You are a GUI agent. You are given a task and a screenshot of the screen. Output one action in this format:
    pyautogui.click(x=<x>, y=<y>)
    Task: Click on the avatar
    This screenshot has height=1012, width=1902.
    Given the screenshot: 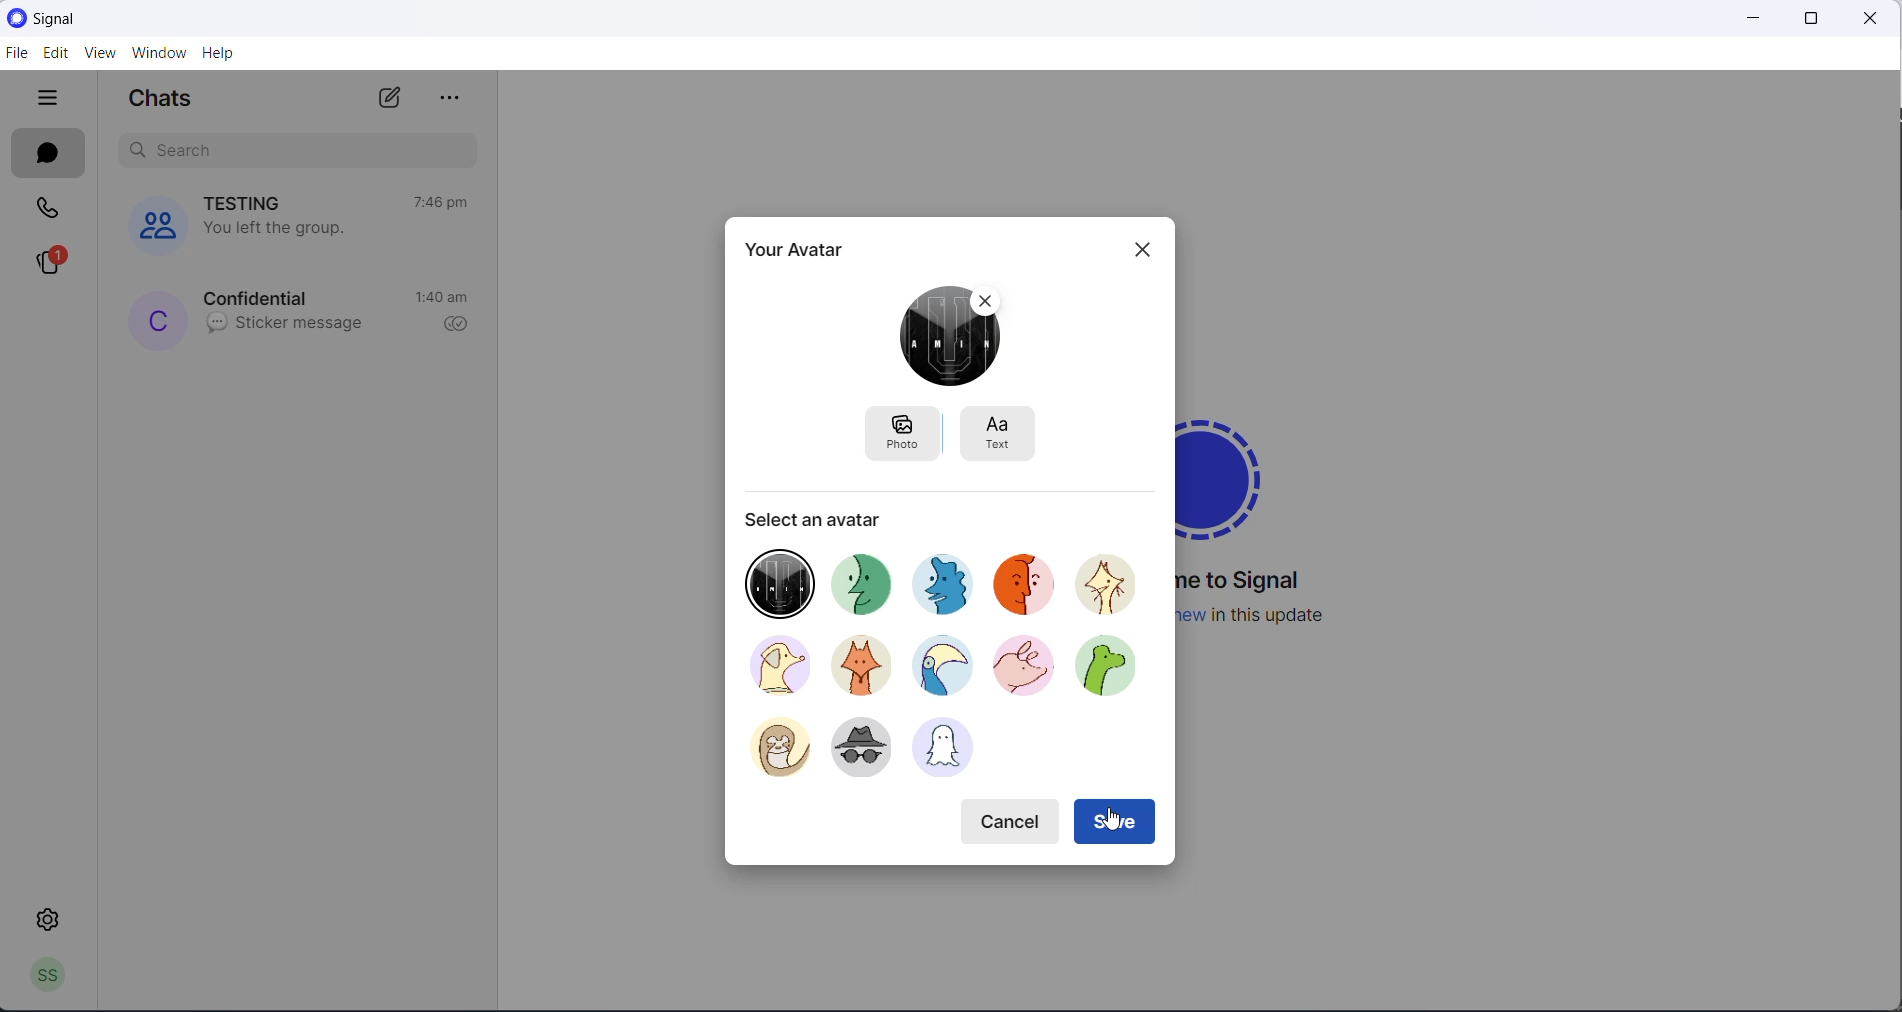 What is the action you would take?
    pyautogui.click(x=770, y=664)
    